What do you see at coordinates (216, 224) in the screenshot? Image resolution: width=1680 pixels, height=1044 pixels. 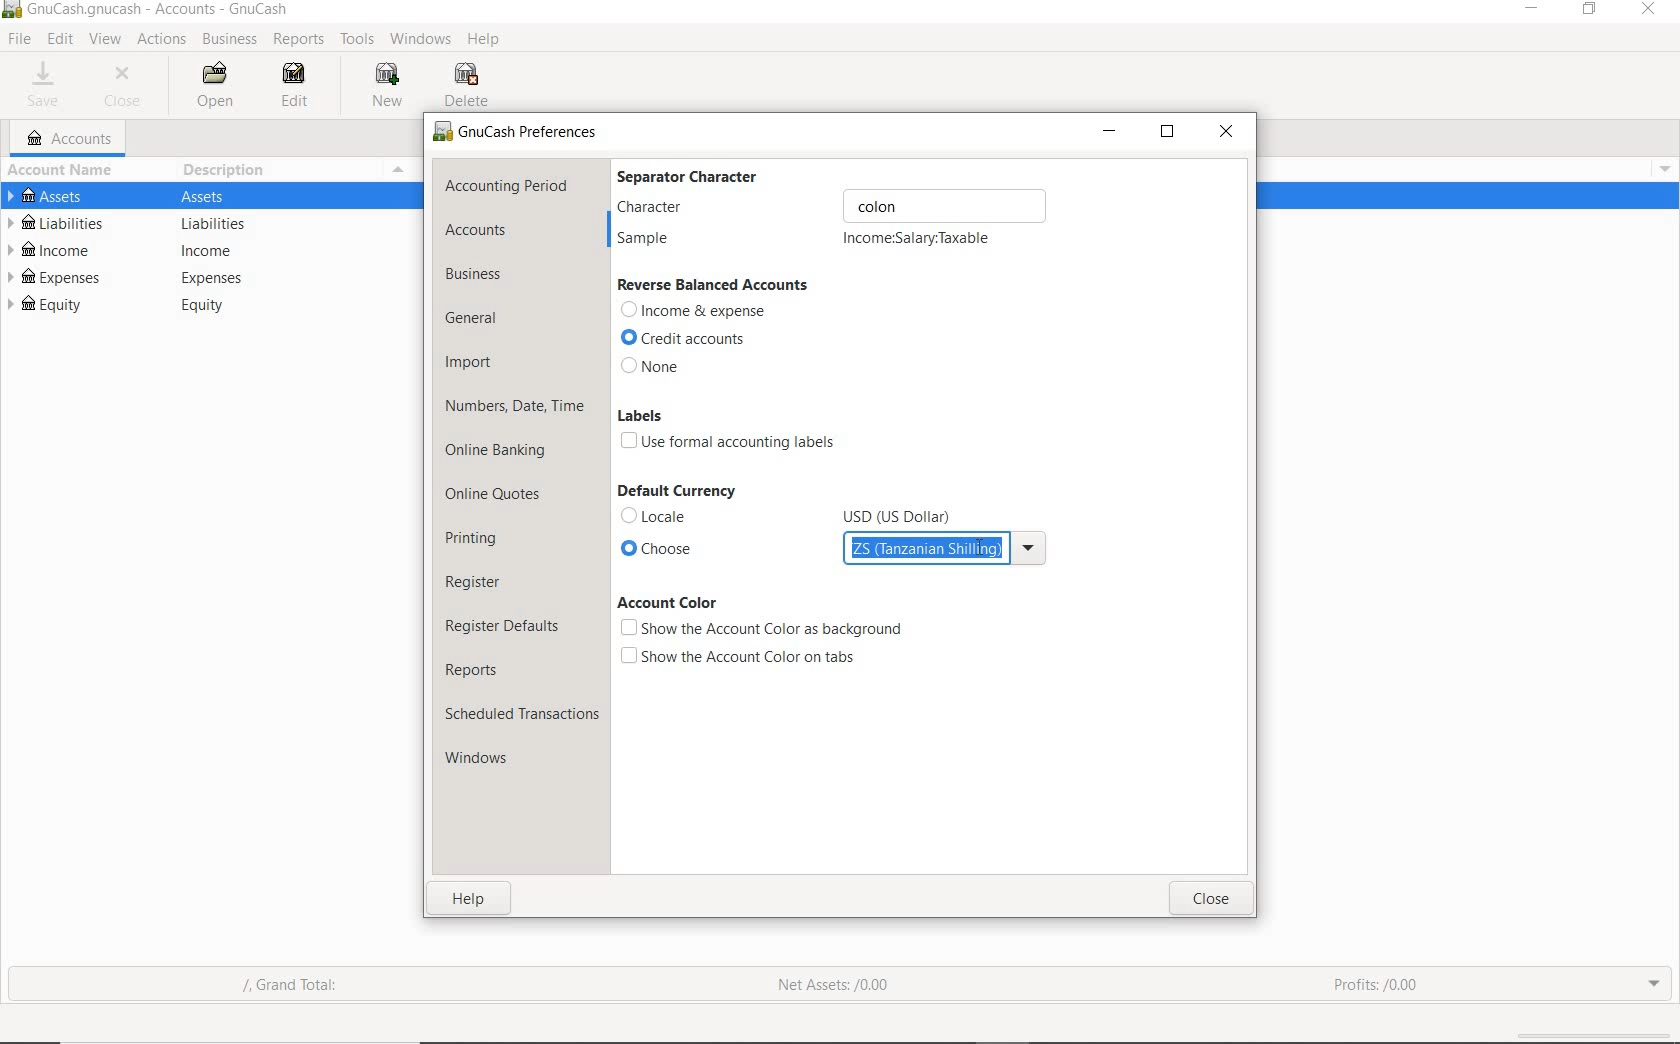 I see `` at bounding box center [216, 224].